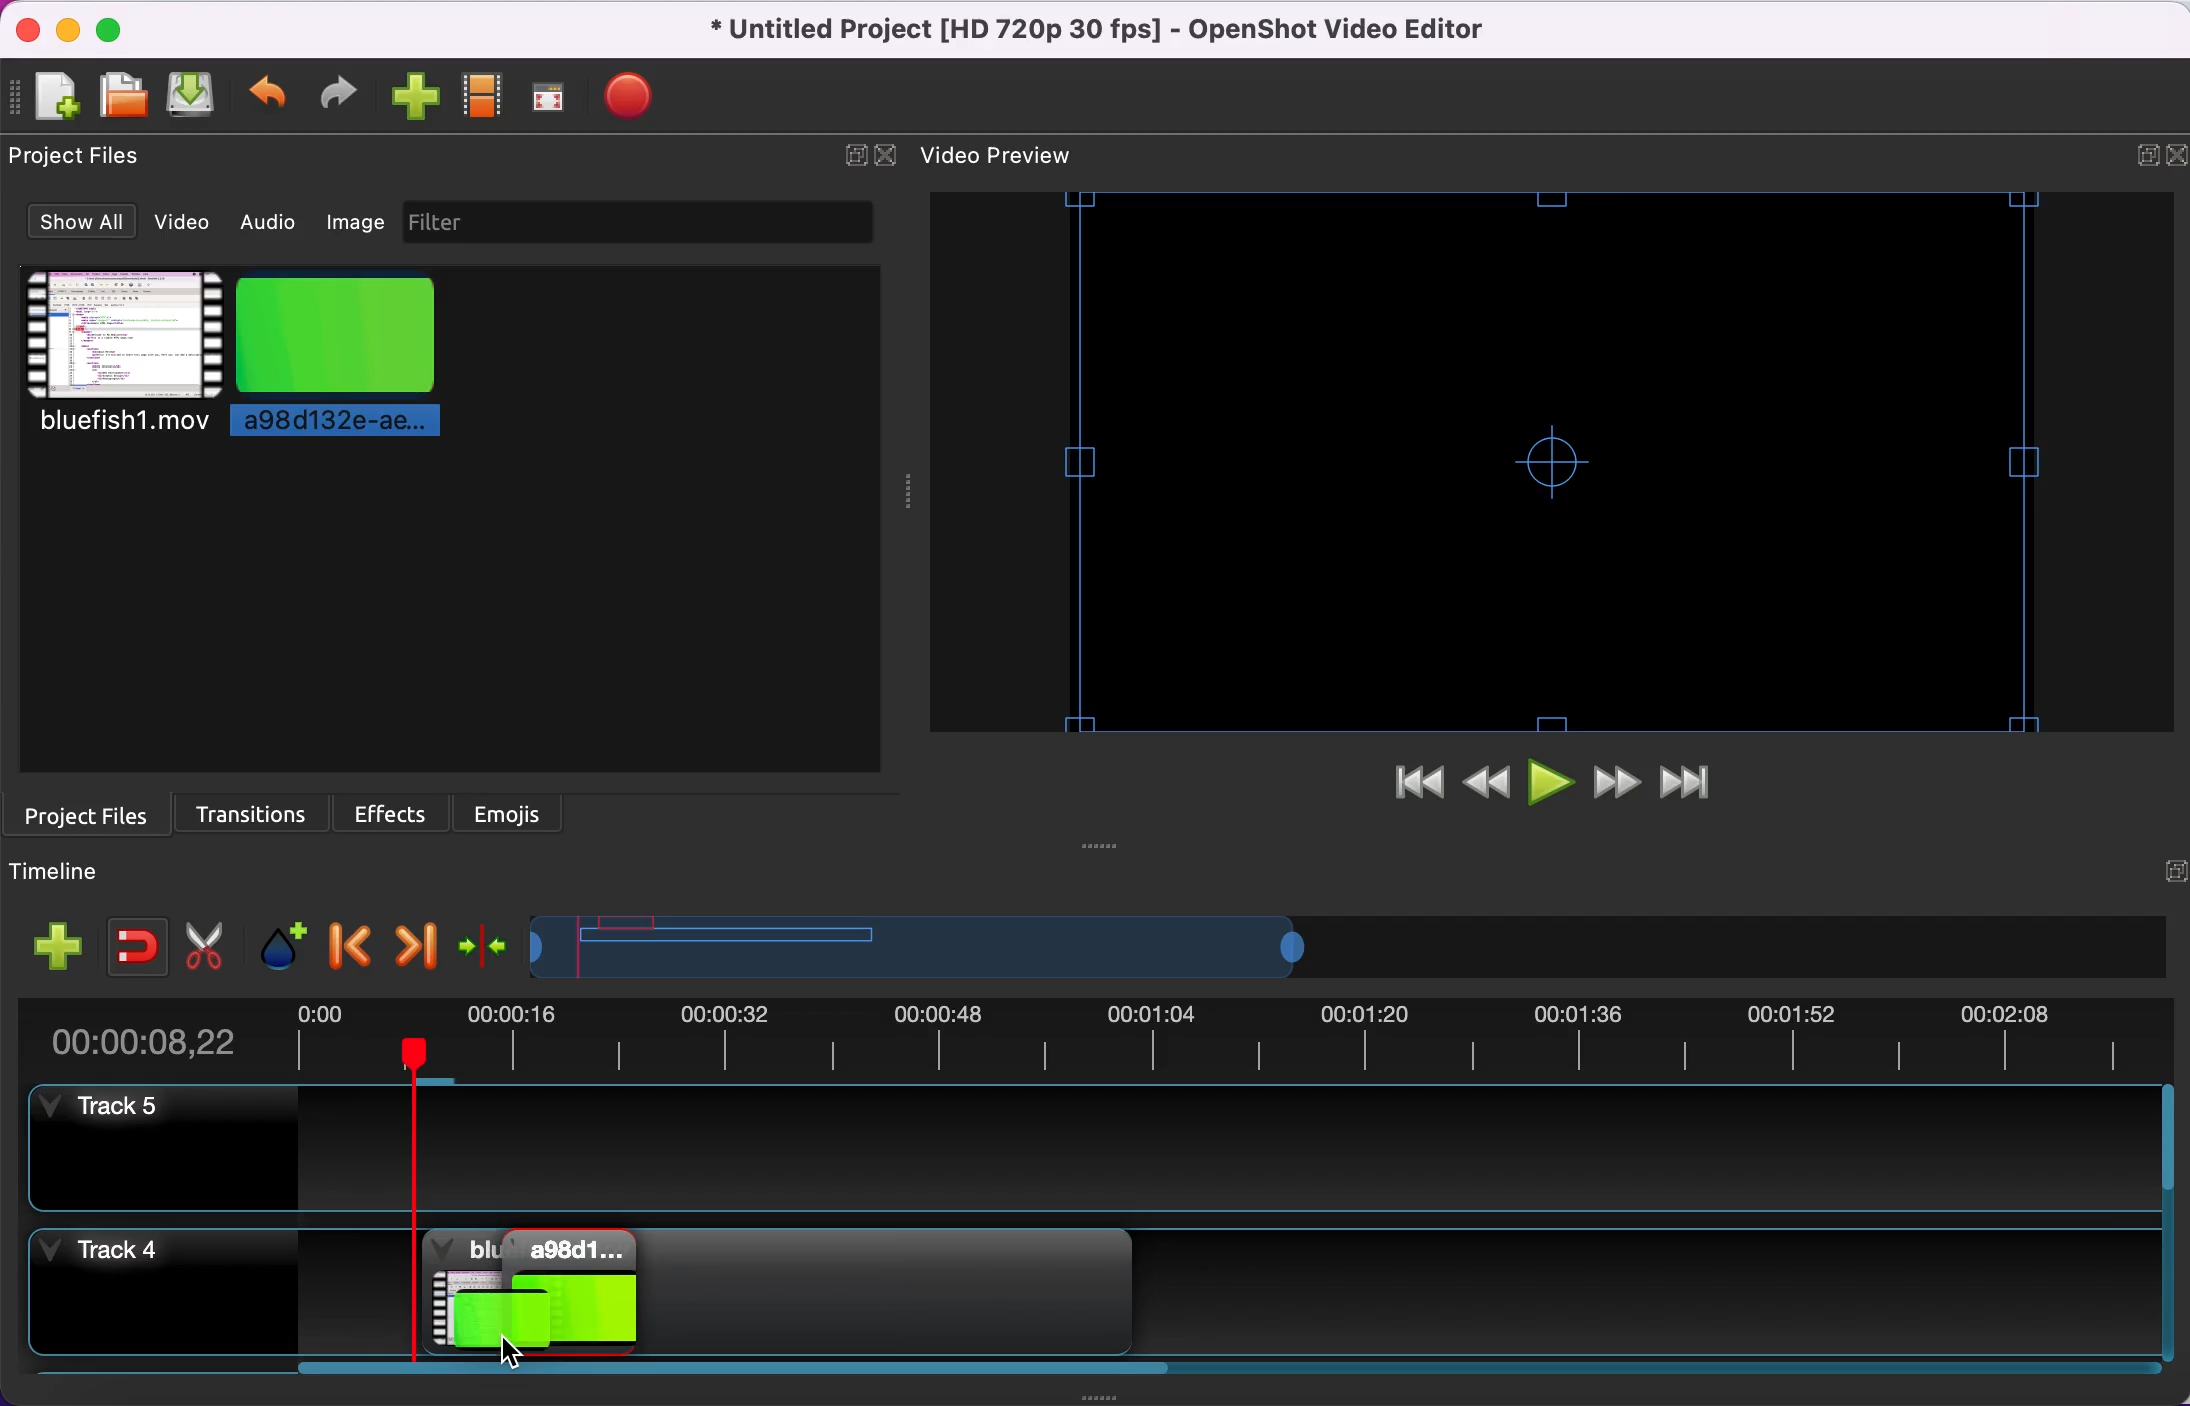 The width and height of the screenshot is (2190, 1406). I want to click on video, so click(188, 225).